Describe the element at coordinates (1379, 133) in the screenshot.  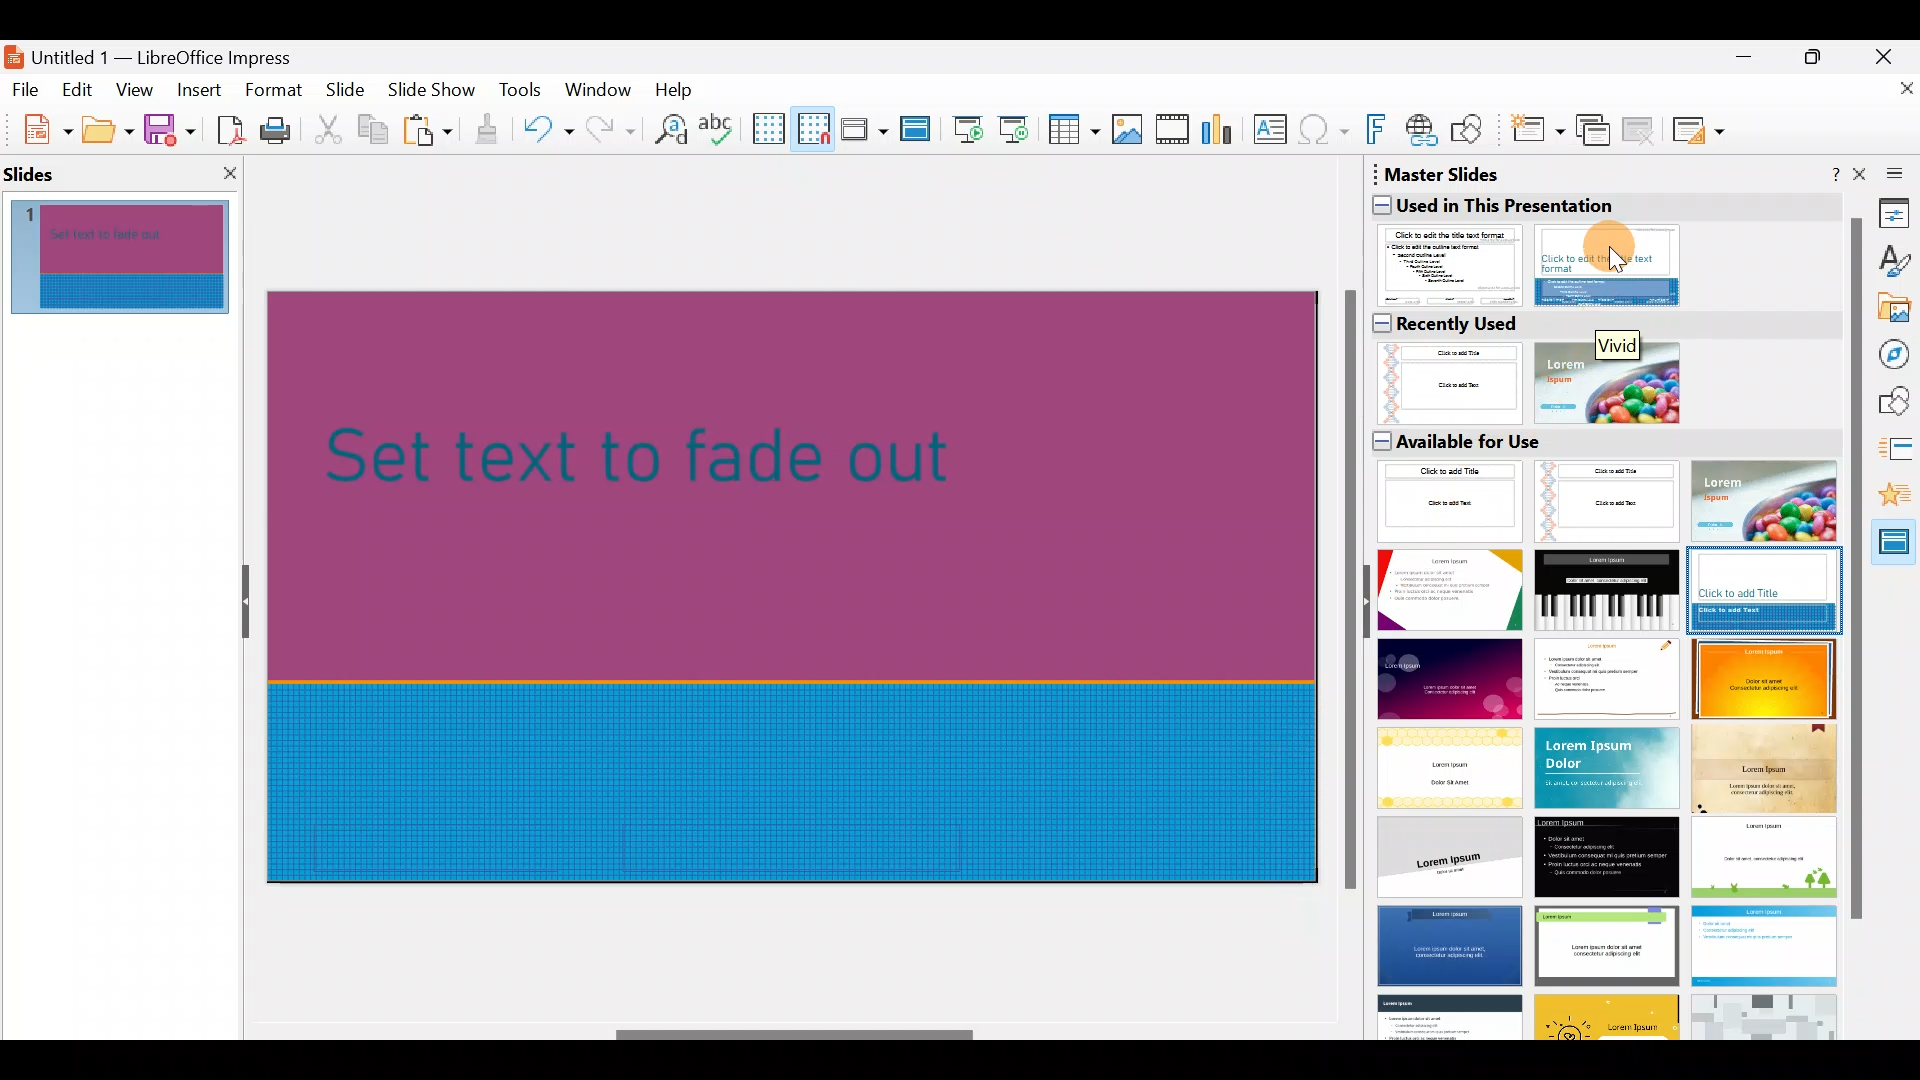
I see `Insert fontwork text` at that location.